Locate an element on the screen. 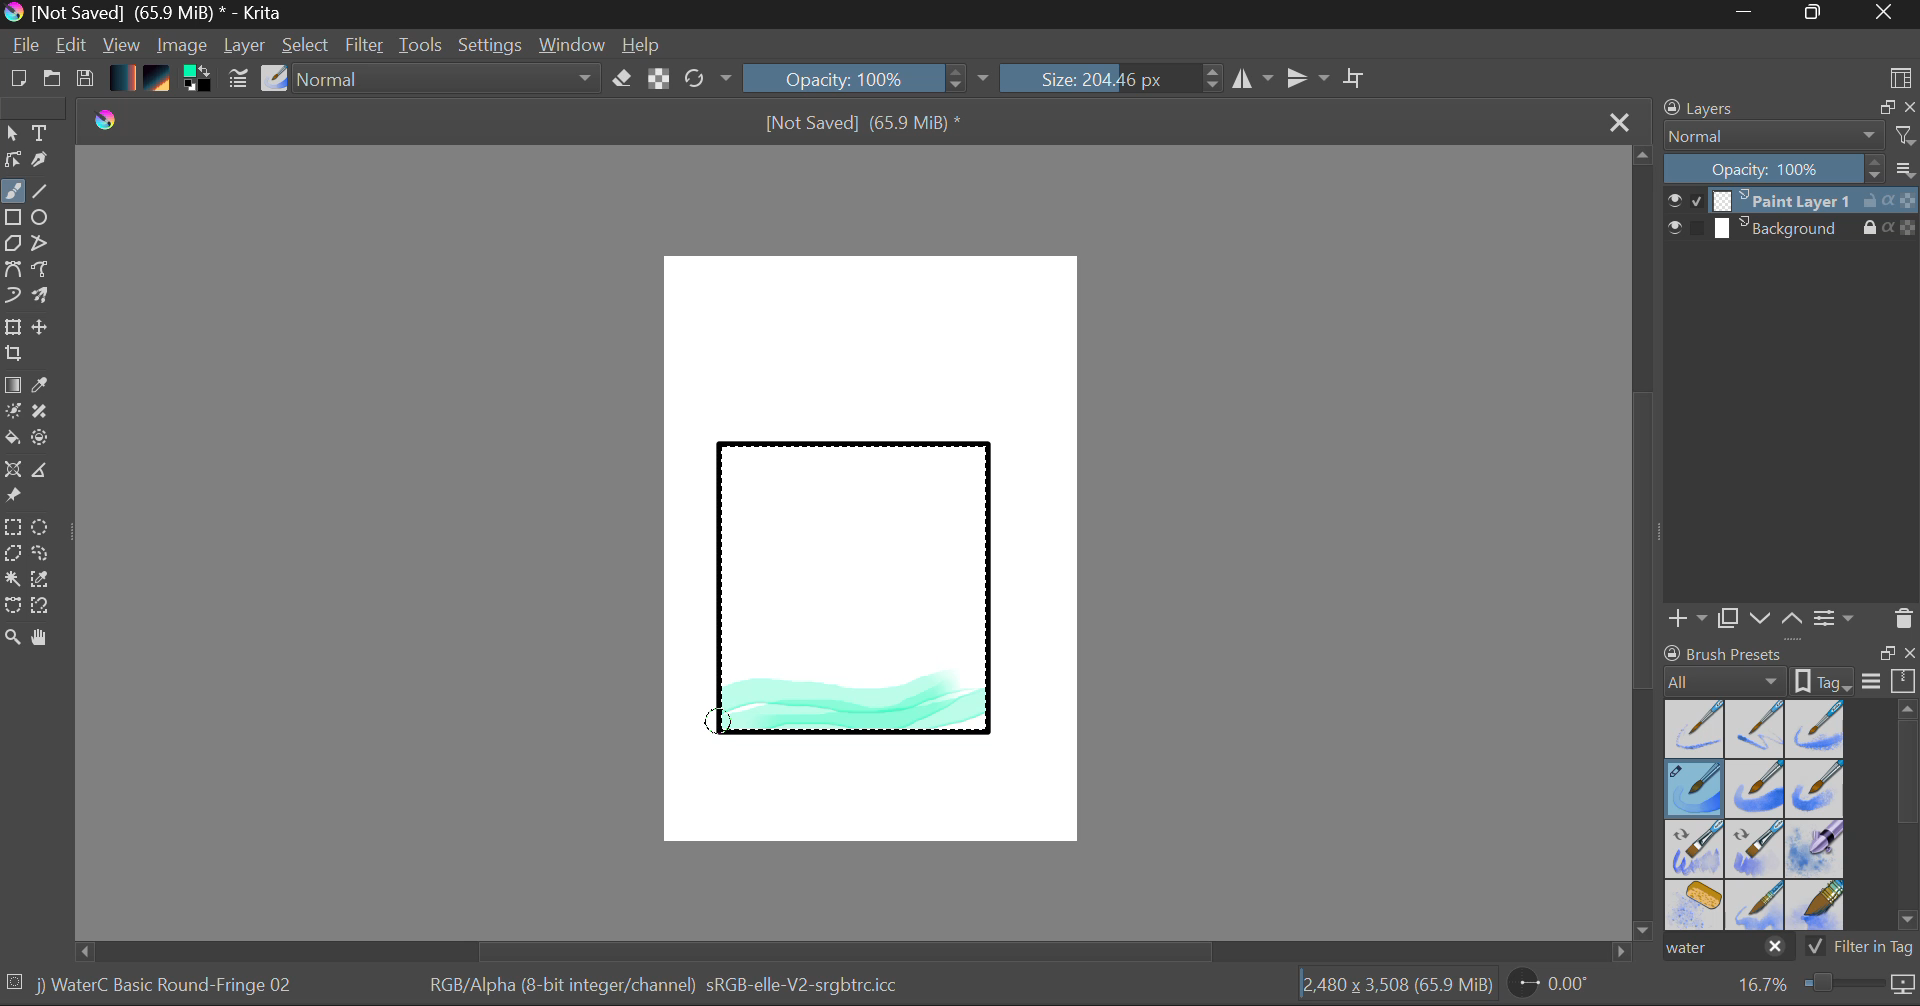 The height and width of the screenshot is (1006, 1920). Lock Alpha is located at coordinates (656, 80).